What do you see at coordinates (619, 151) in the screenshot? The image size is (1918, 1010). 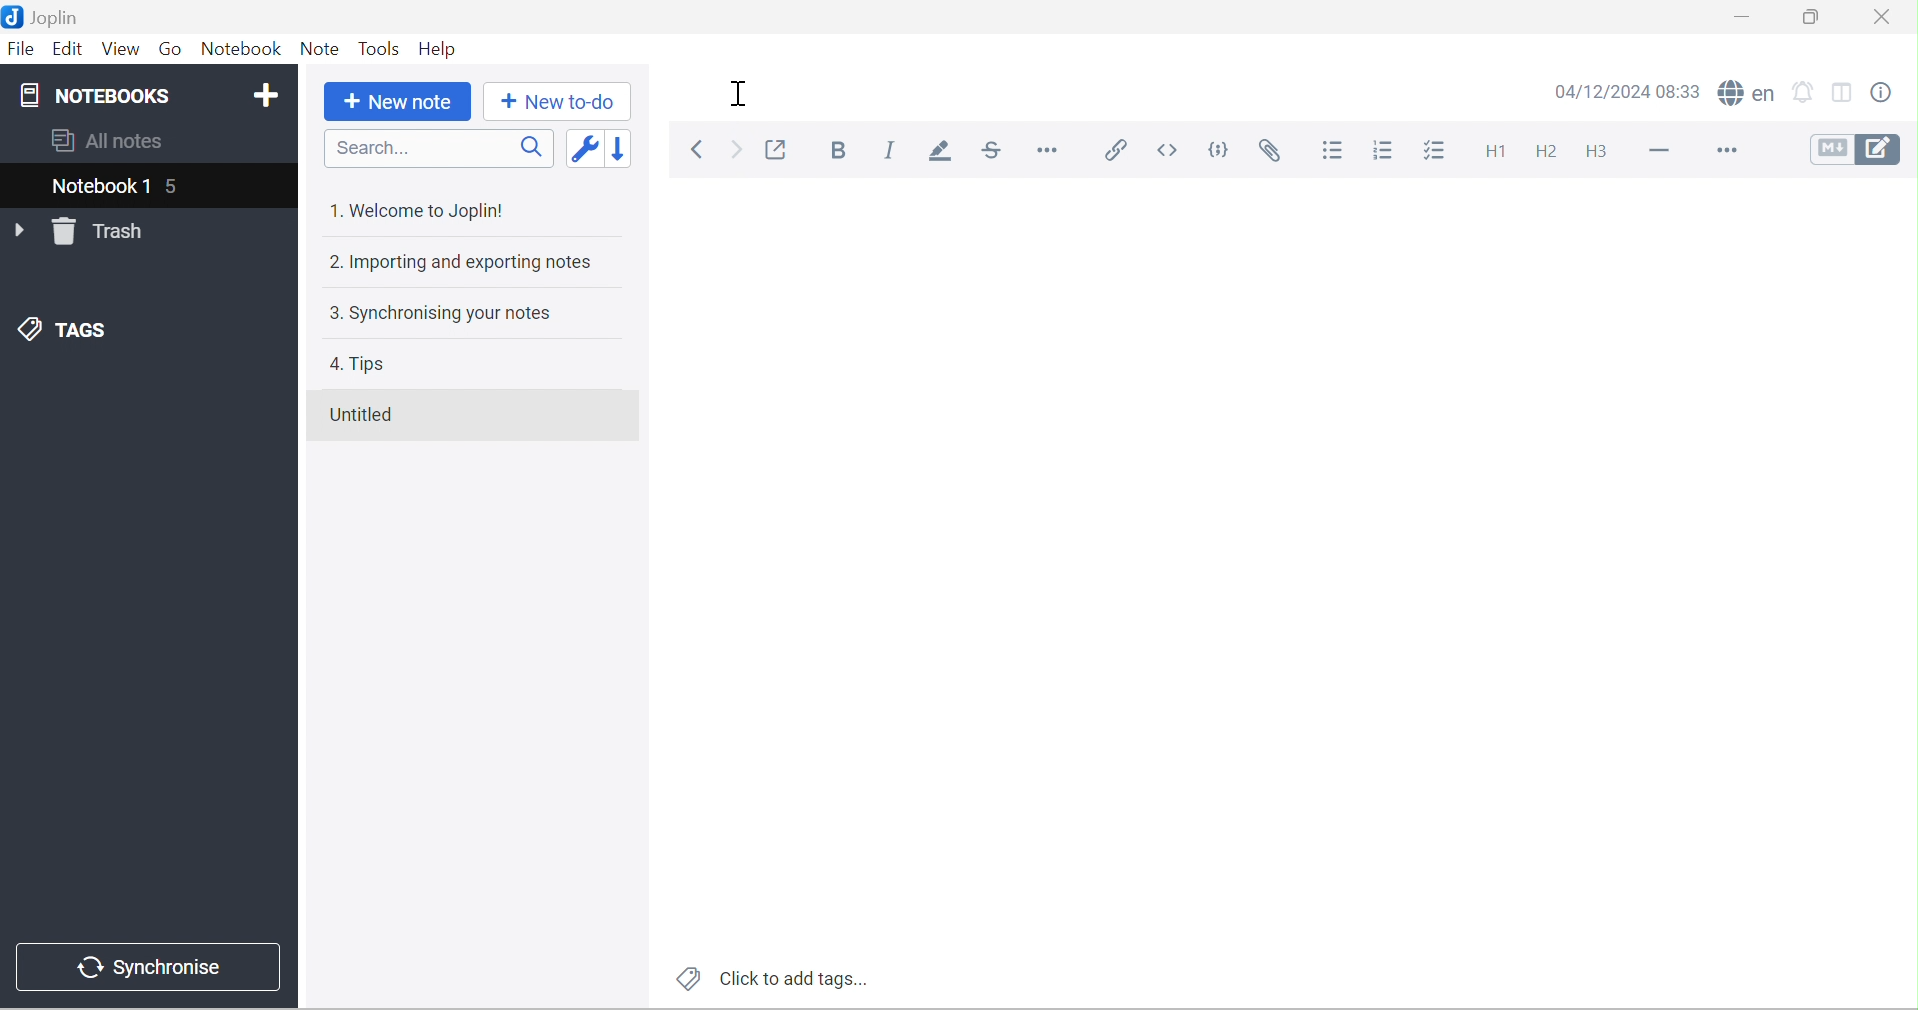 I see `Reverse sort order` at bounding box center [619, 151].